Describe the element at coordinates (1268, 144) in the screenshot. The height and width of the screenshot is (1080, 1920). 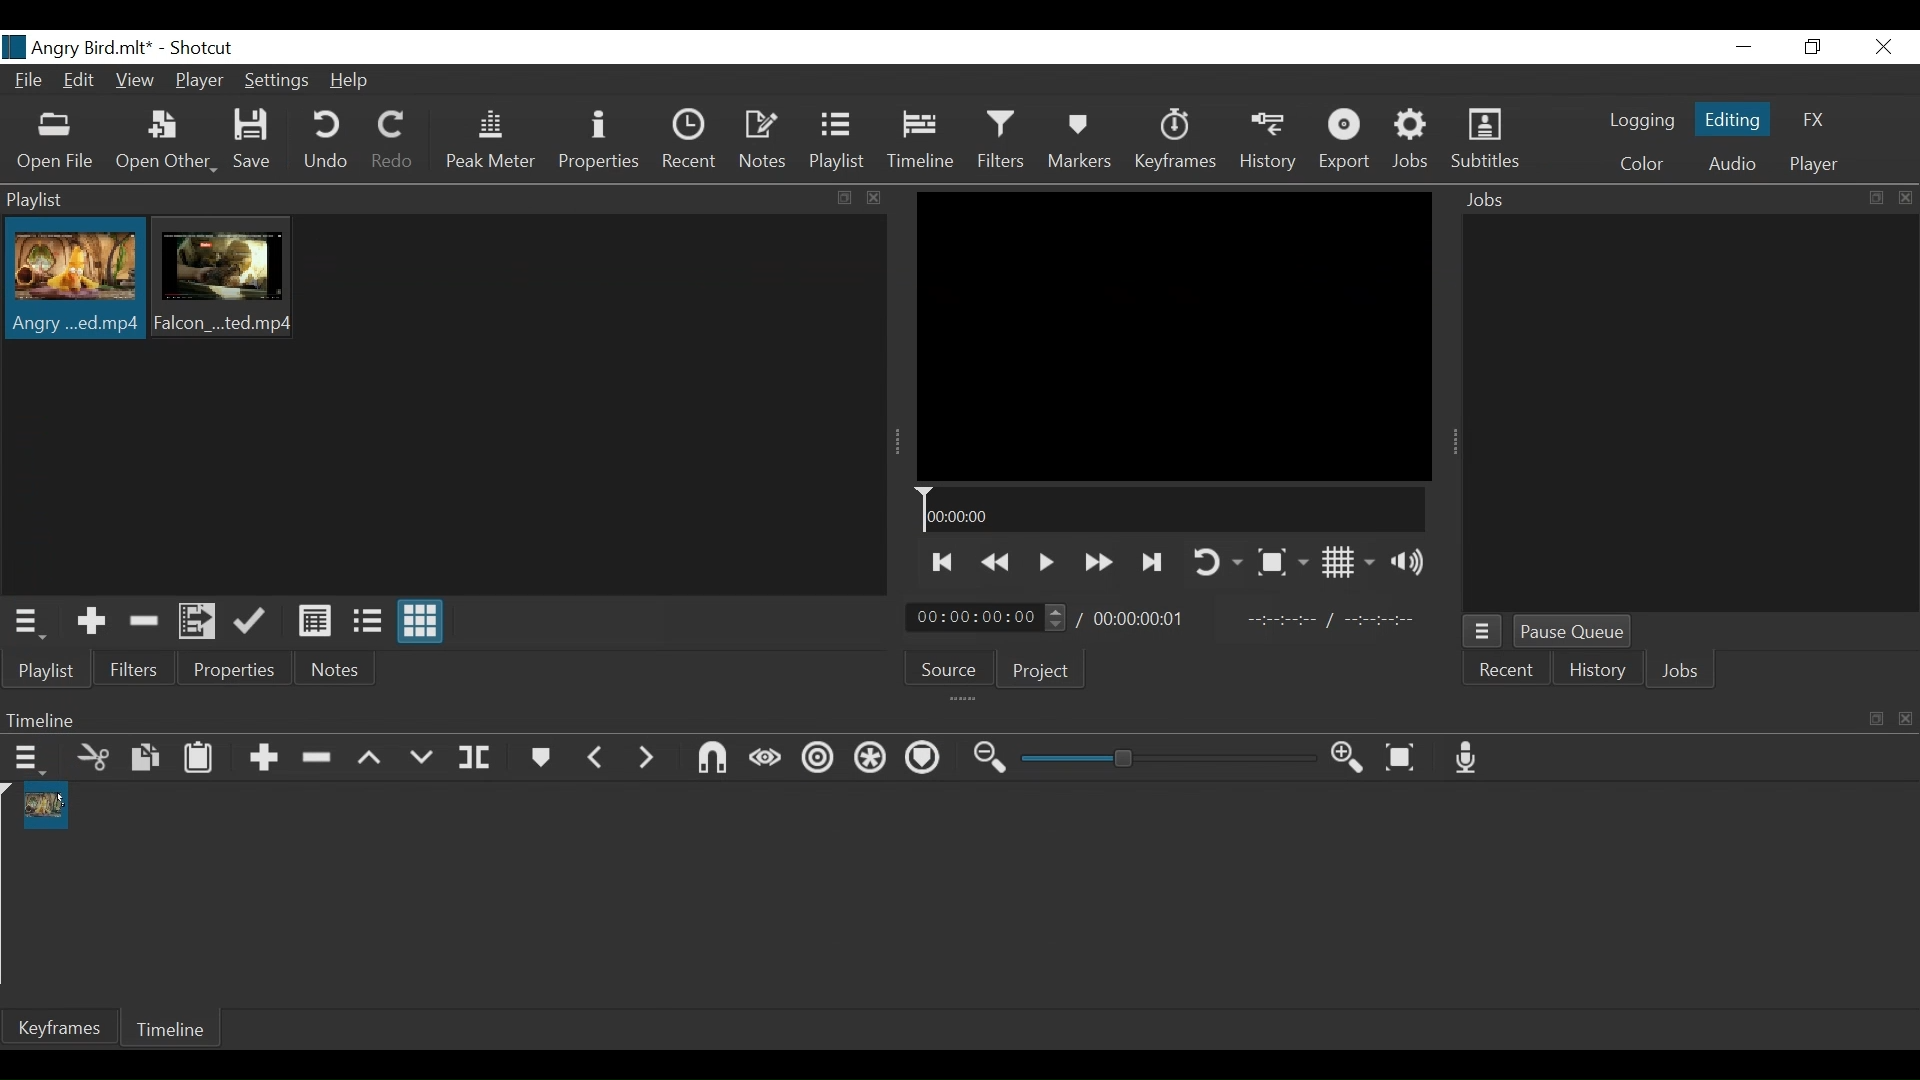
I see `History` at that location.